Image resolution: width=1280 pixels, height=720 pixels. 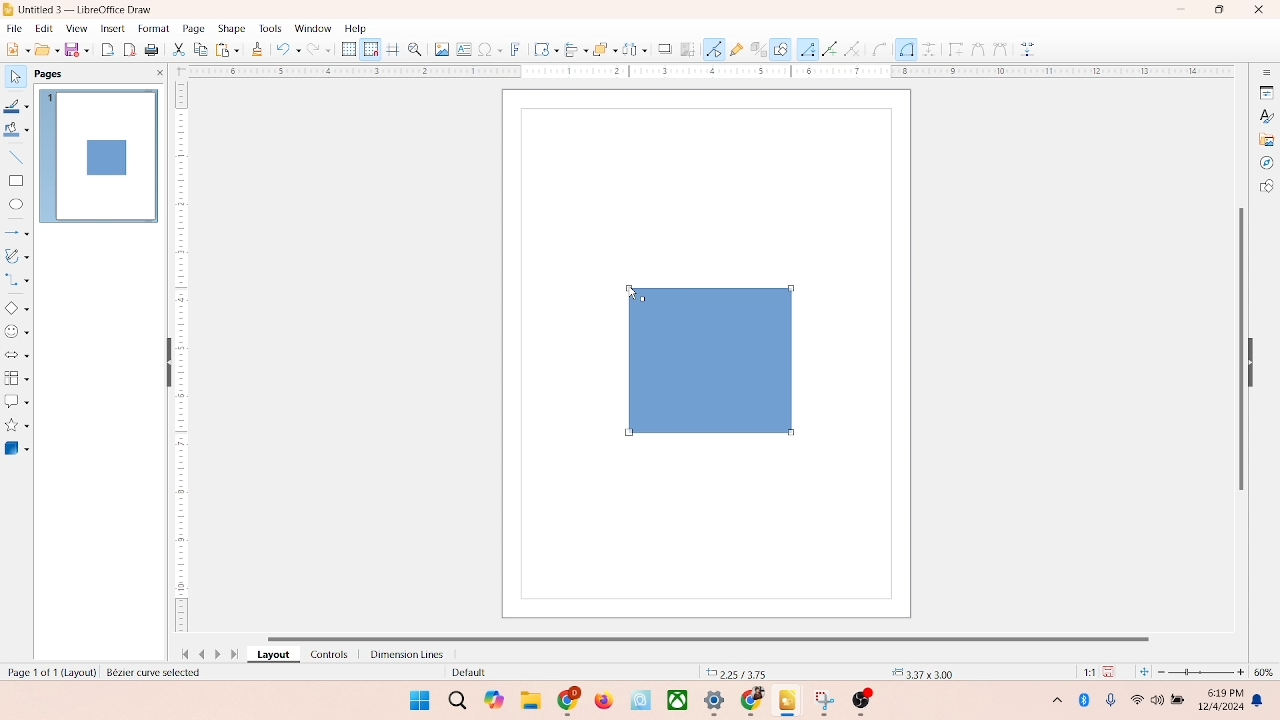 What do you see at coordinates (42, 29) in the screenshot?
I see `edit` at bounding box center [42, 29].